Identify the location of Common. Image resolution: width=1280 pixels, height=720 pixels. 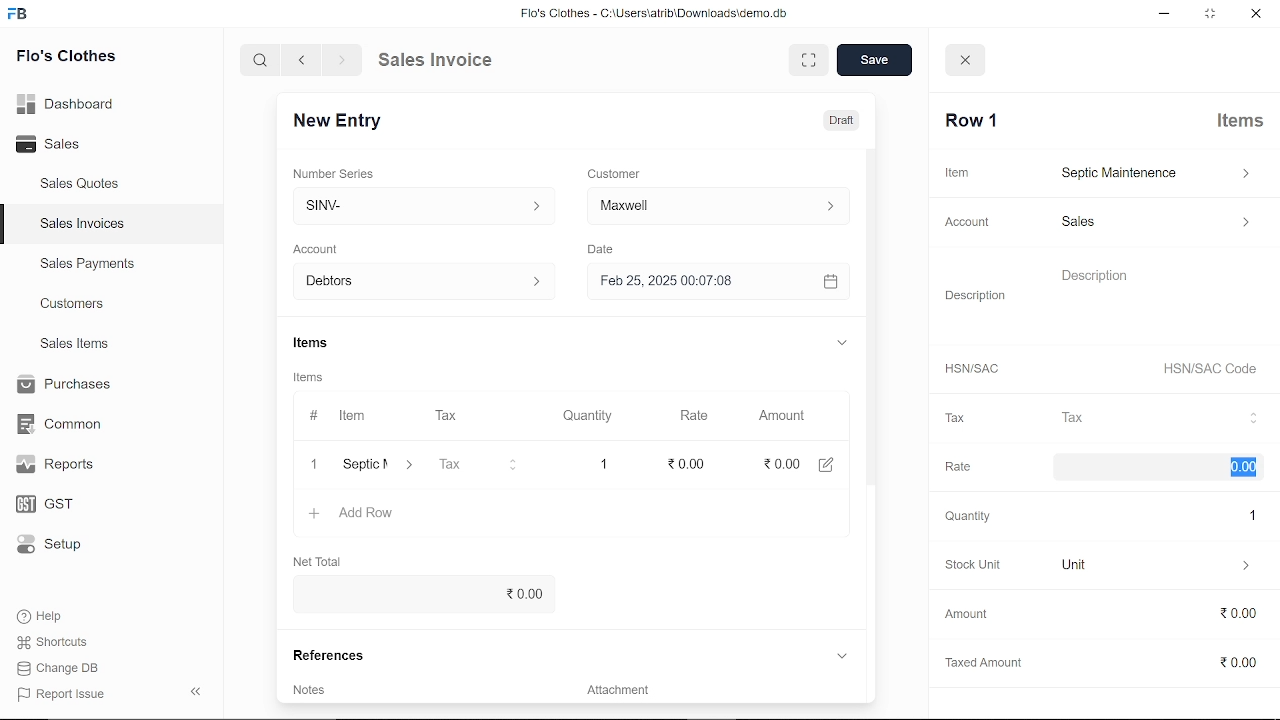
(62, 424).